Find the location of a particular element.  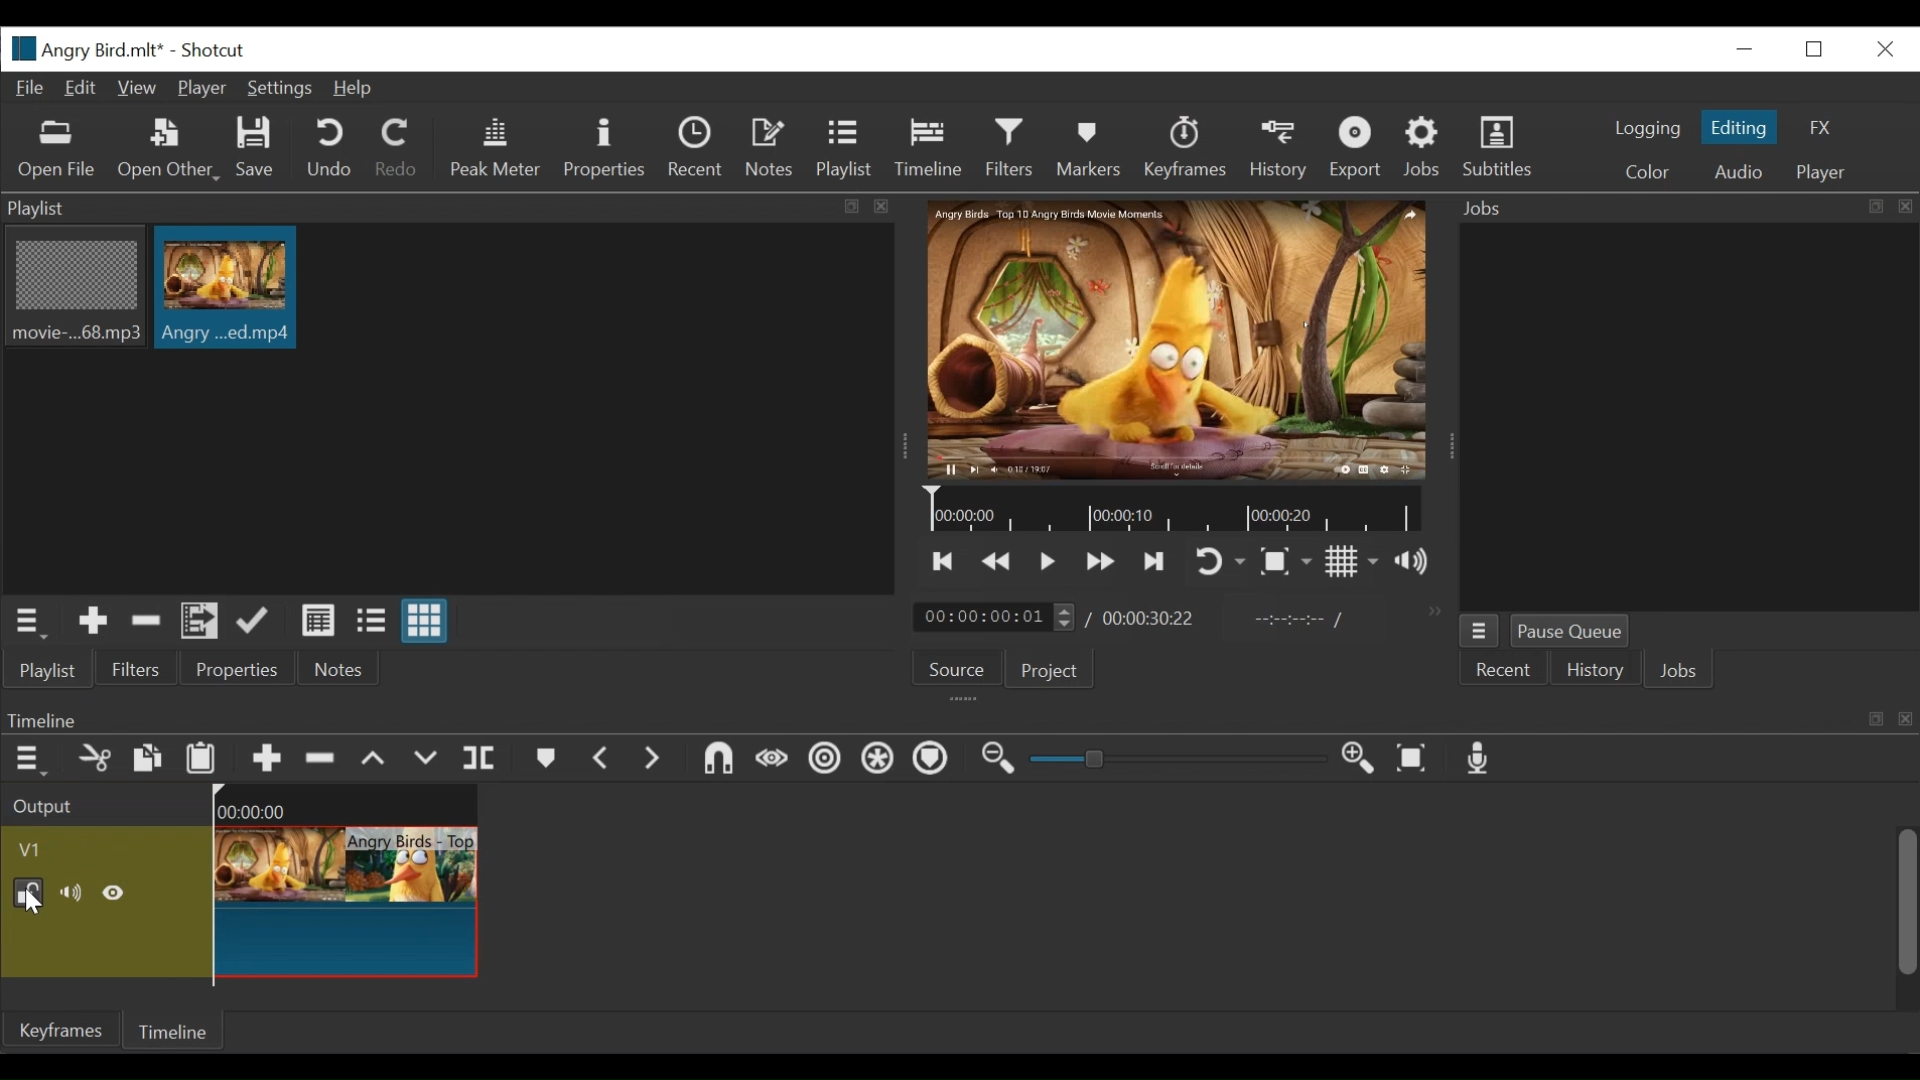

Remove cut is located at coordinates (146, 622).